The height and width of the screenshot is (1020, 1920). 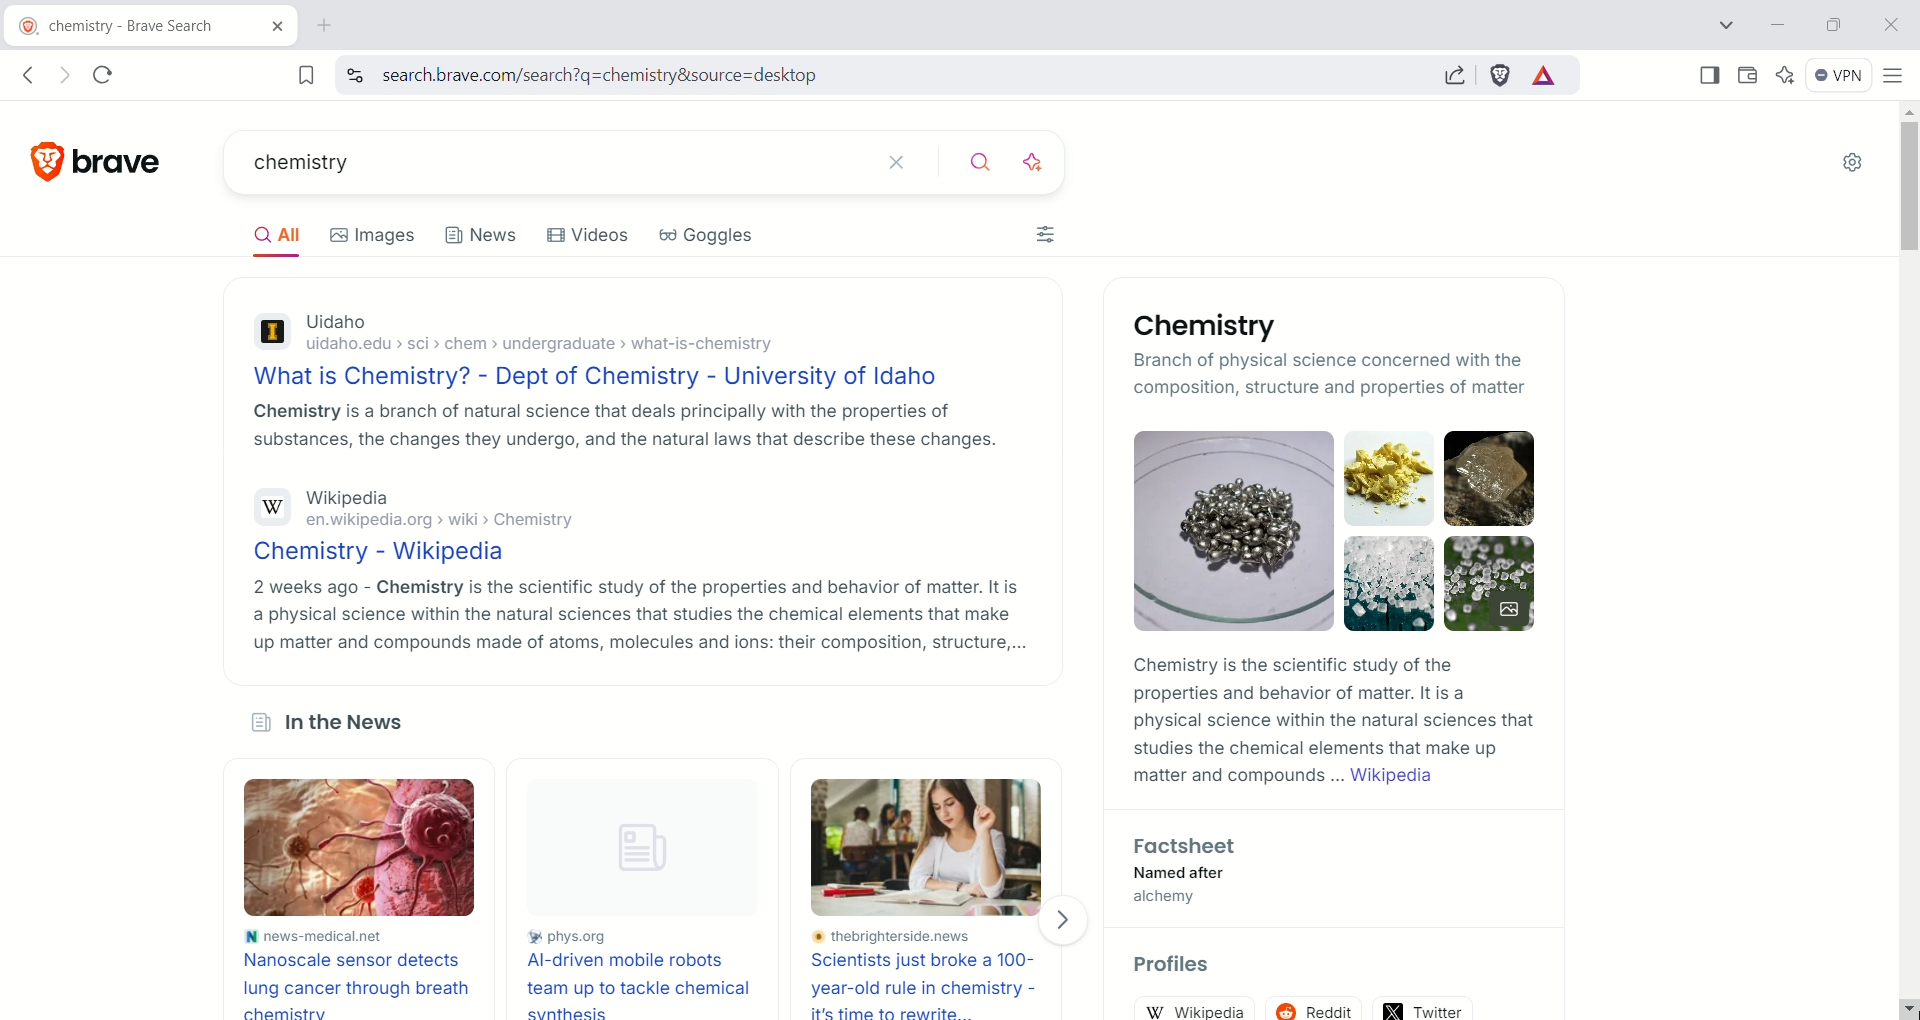 I want to click on Chemistry Is a branch of natural science that deals principally with the properties of
substances, the changes they undergo, and the natural laws that describe these changes., so click(x=624, y=430).